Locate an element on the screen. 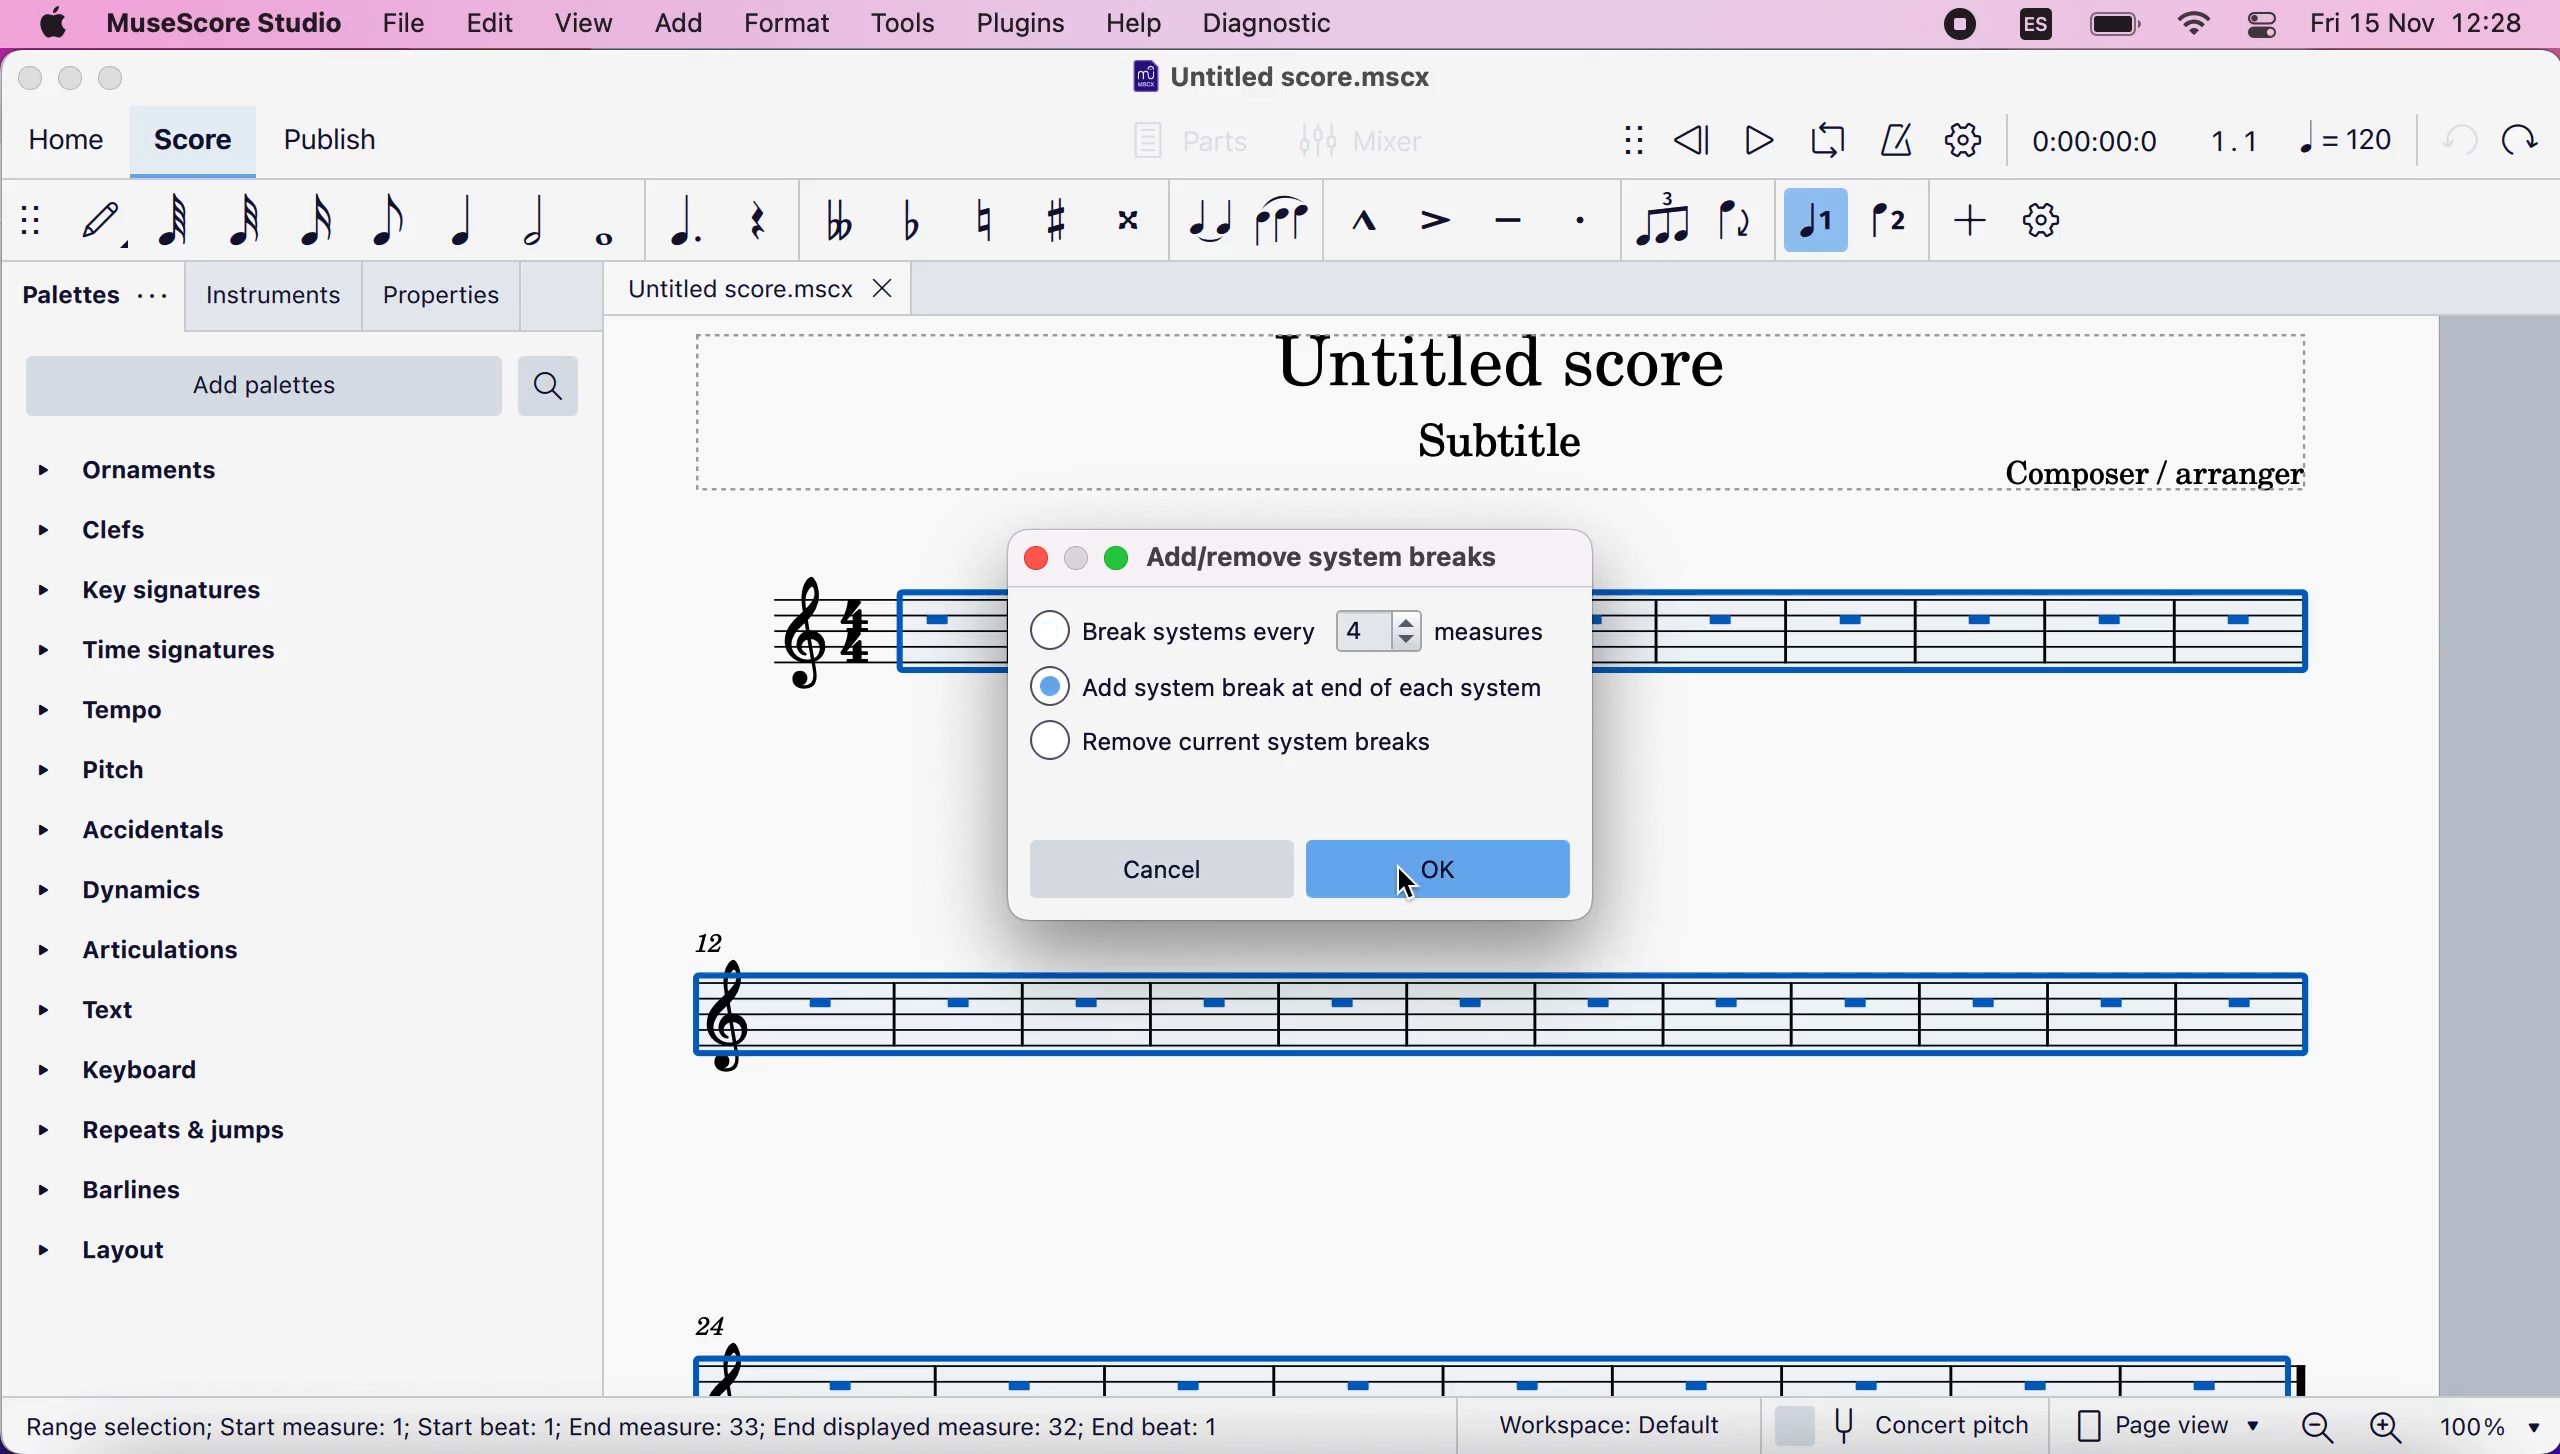 The width and height of the screenshot is (2560, 1454). playback loop is located at coordinates (1822, 141).